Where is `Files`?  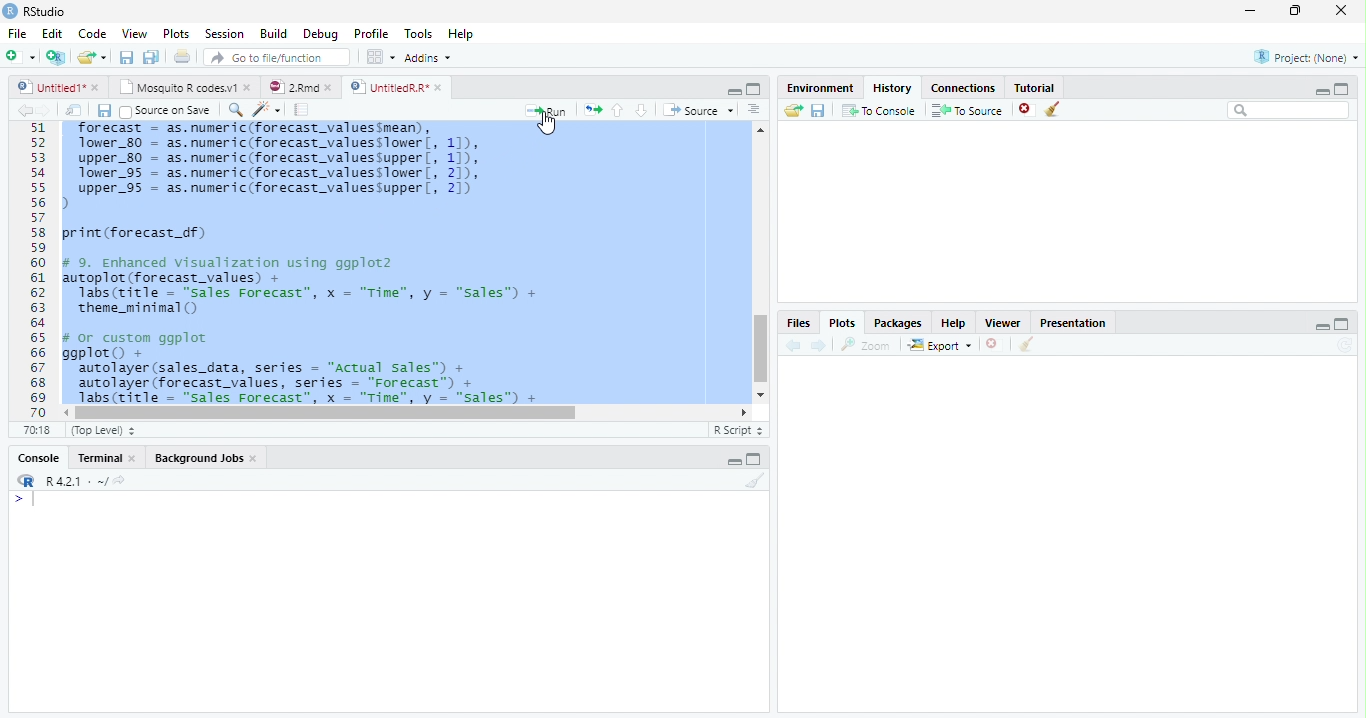
Files is located at coordinates (801, 323).